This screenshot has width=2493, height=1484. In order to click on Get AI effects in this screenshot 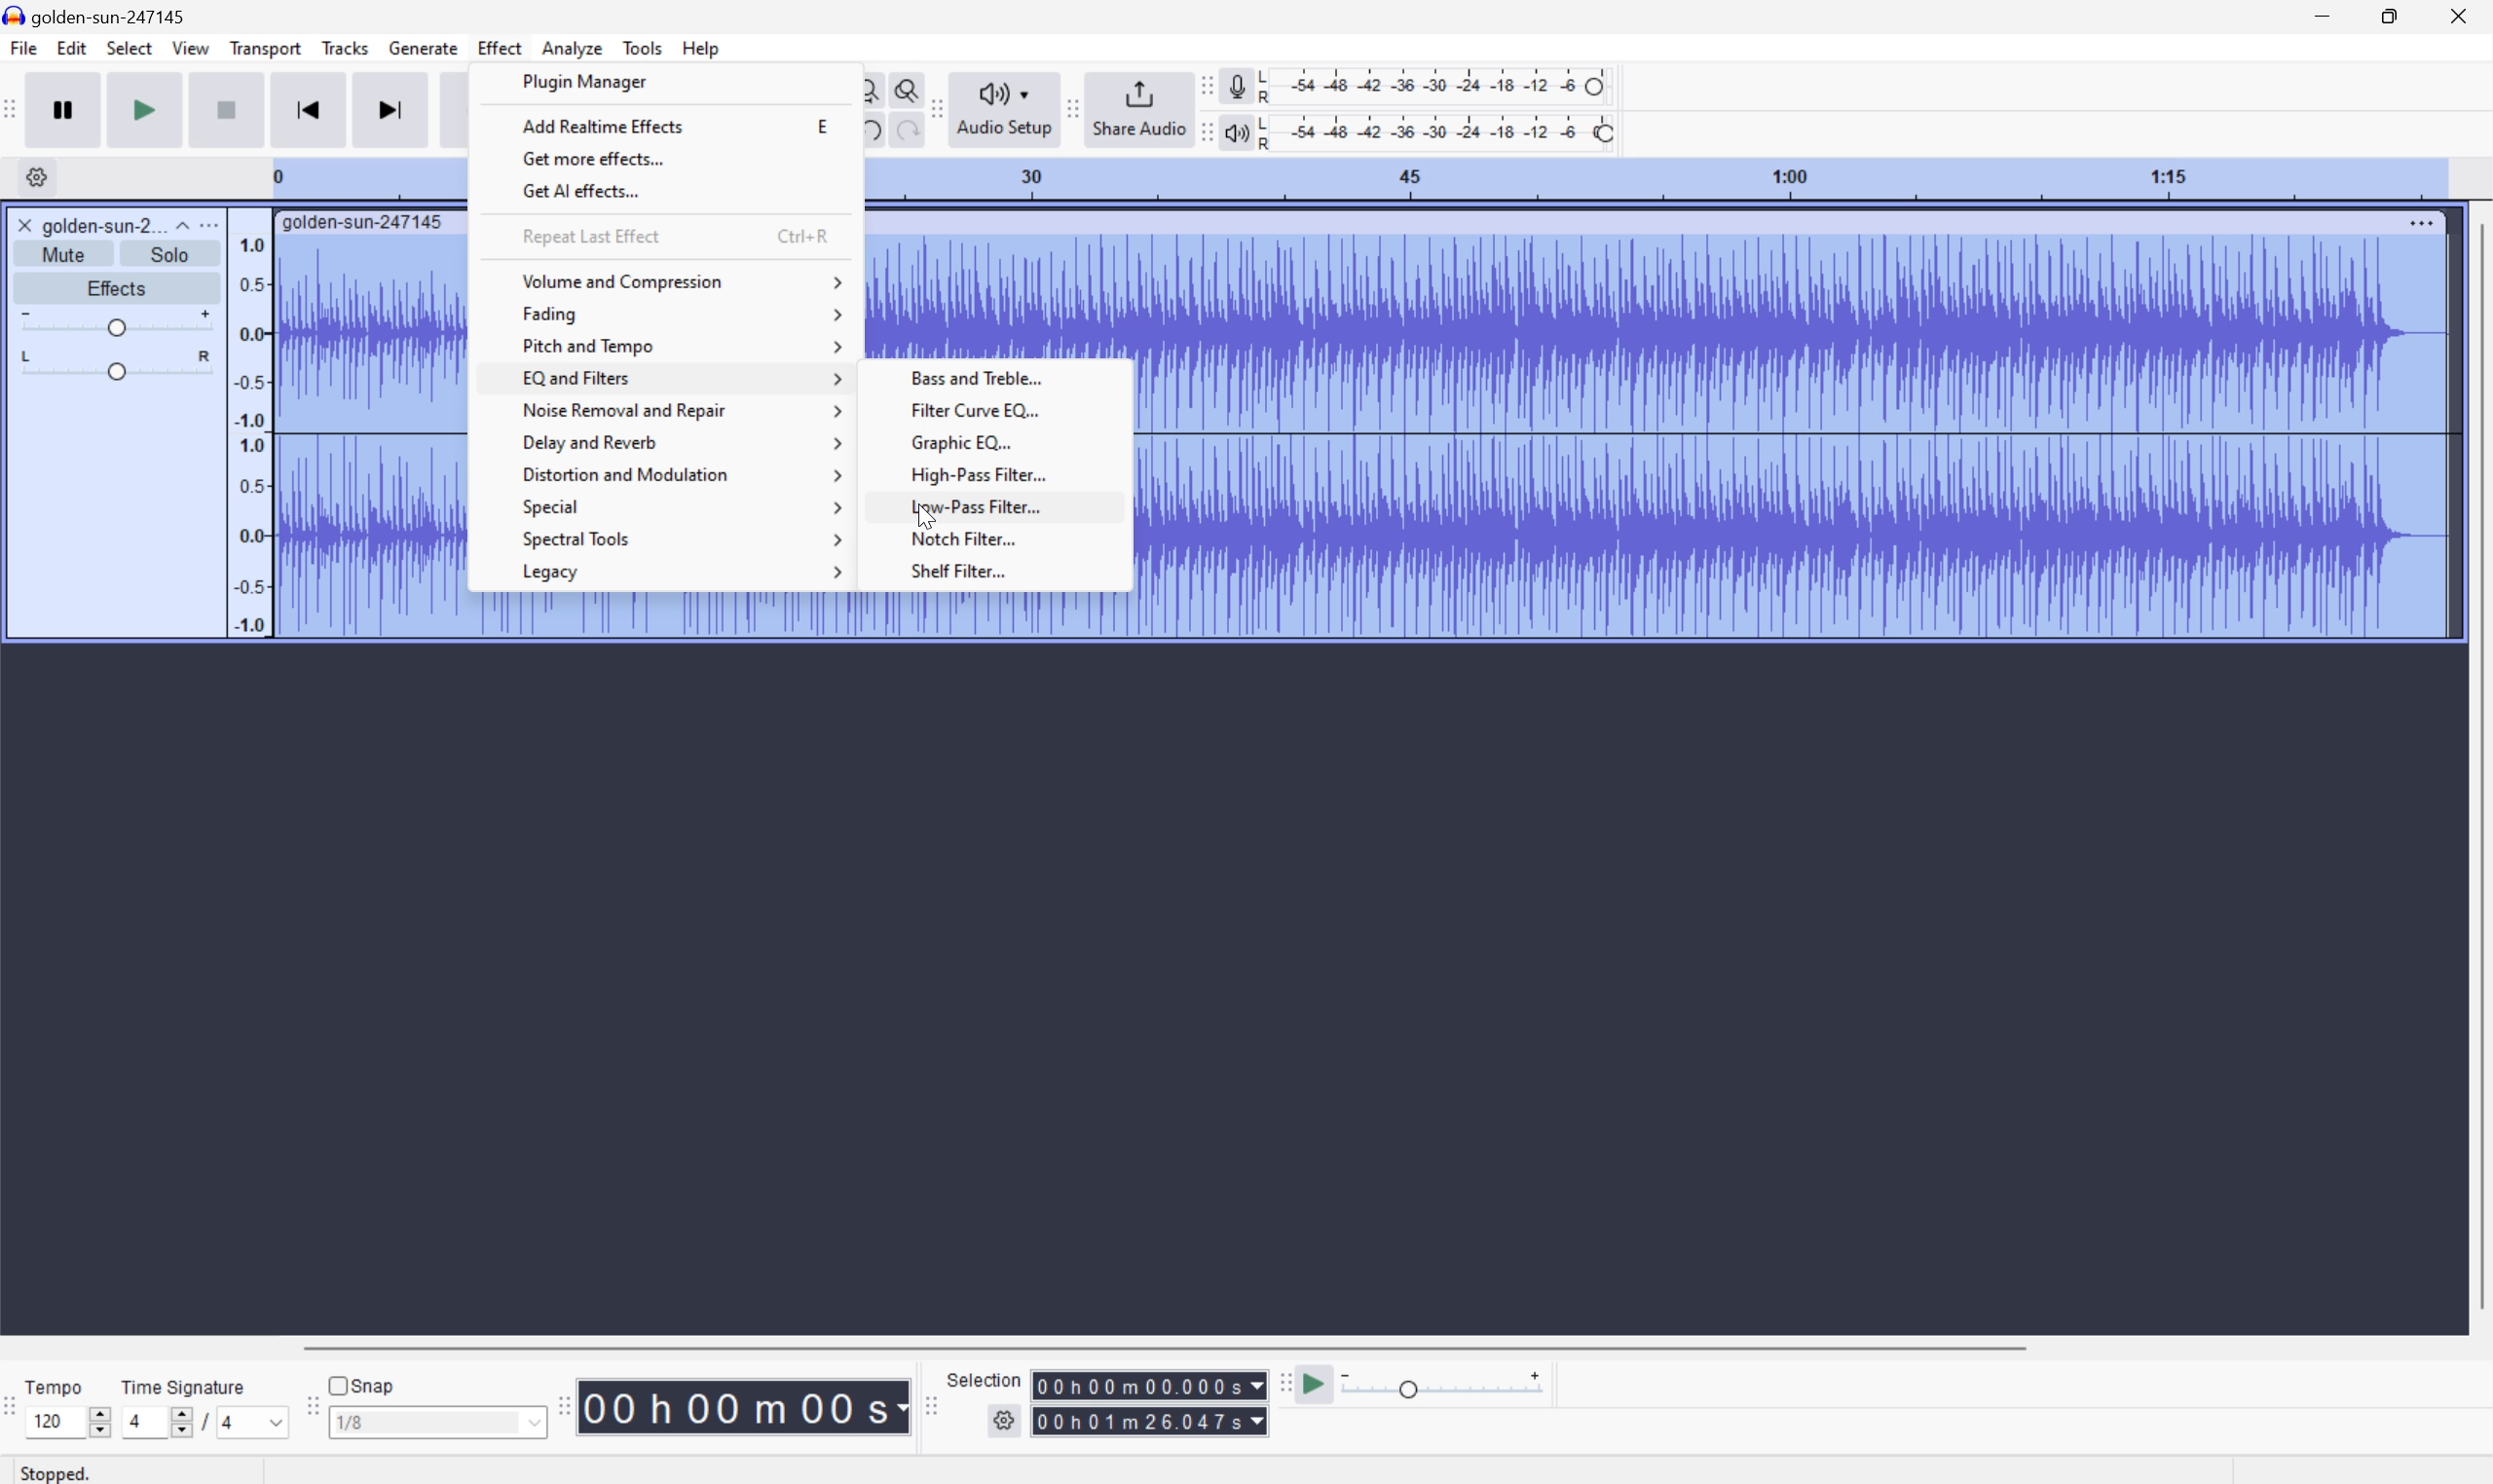, I will do `click(583, 192)`.